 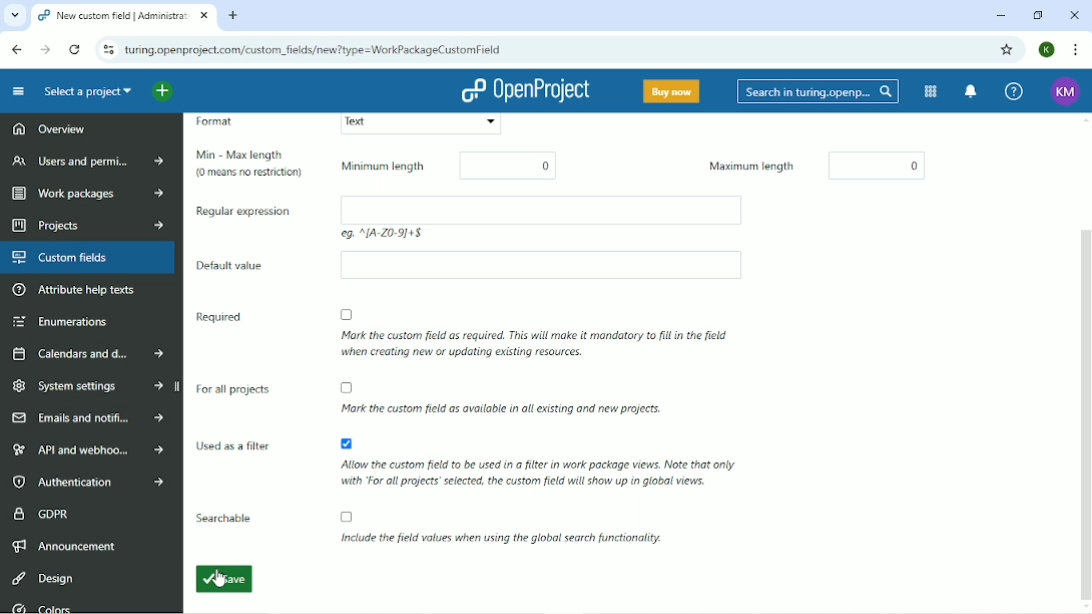 What do you see at coordinates (45, 49) in the screenshot?
I see `Forward` at bounding box center [45, 49].